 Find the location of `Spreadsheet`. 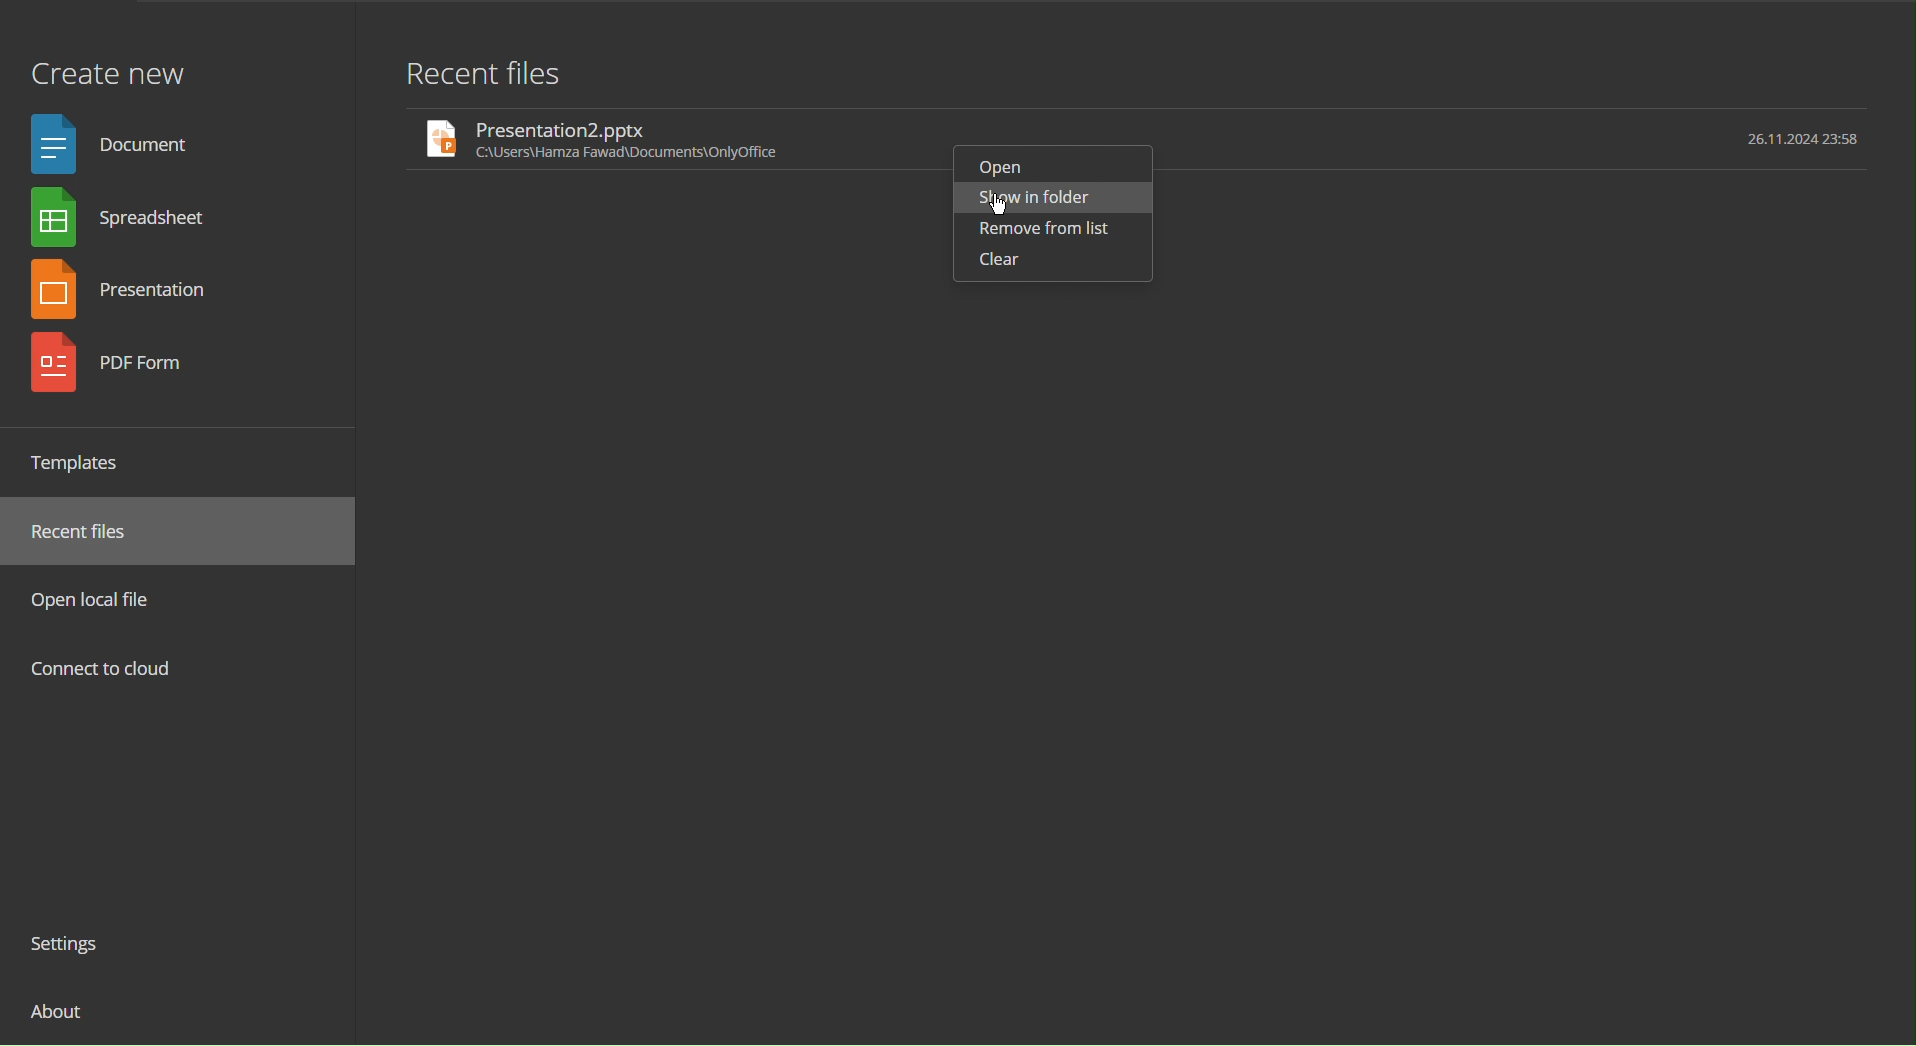

Spreadsheet is located at coordinates (126, 221).